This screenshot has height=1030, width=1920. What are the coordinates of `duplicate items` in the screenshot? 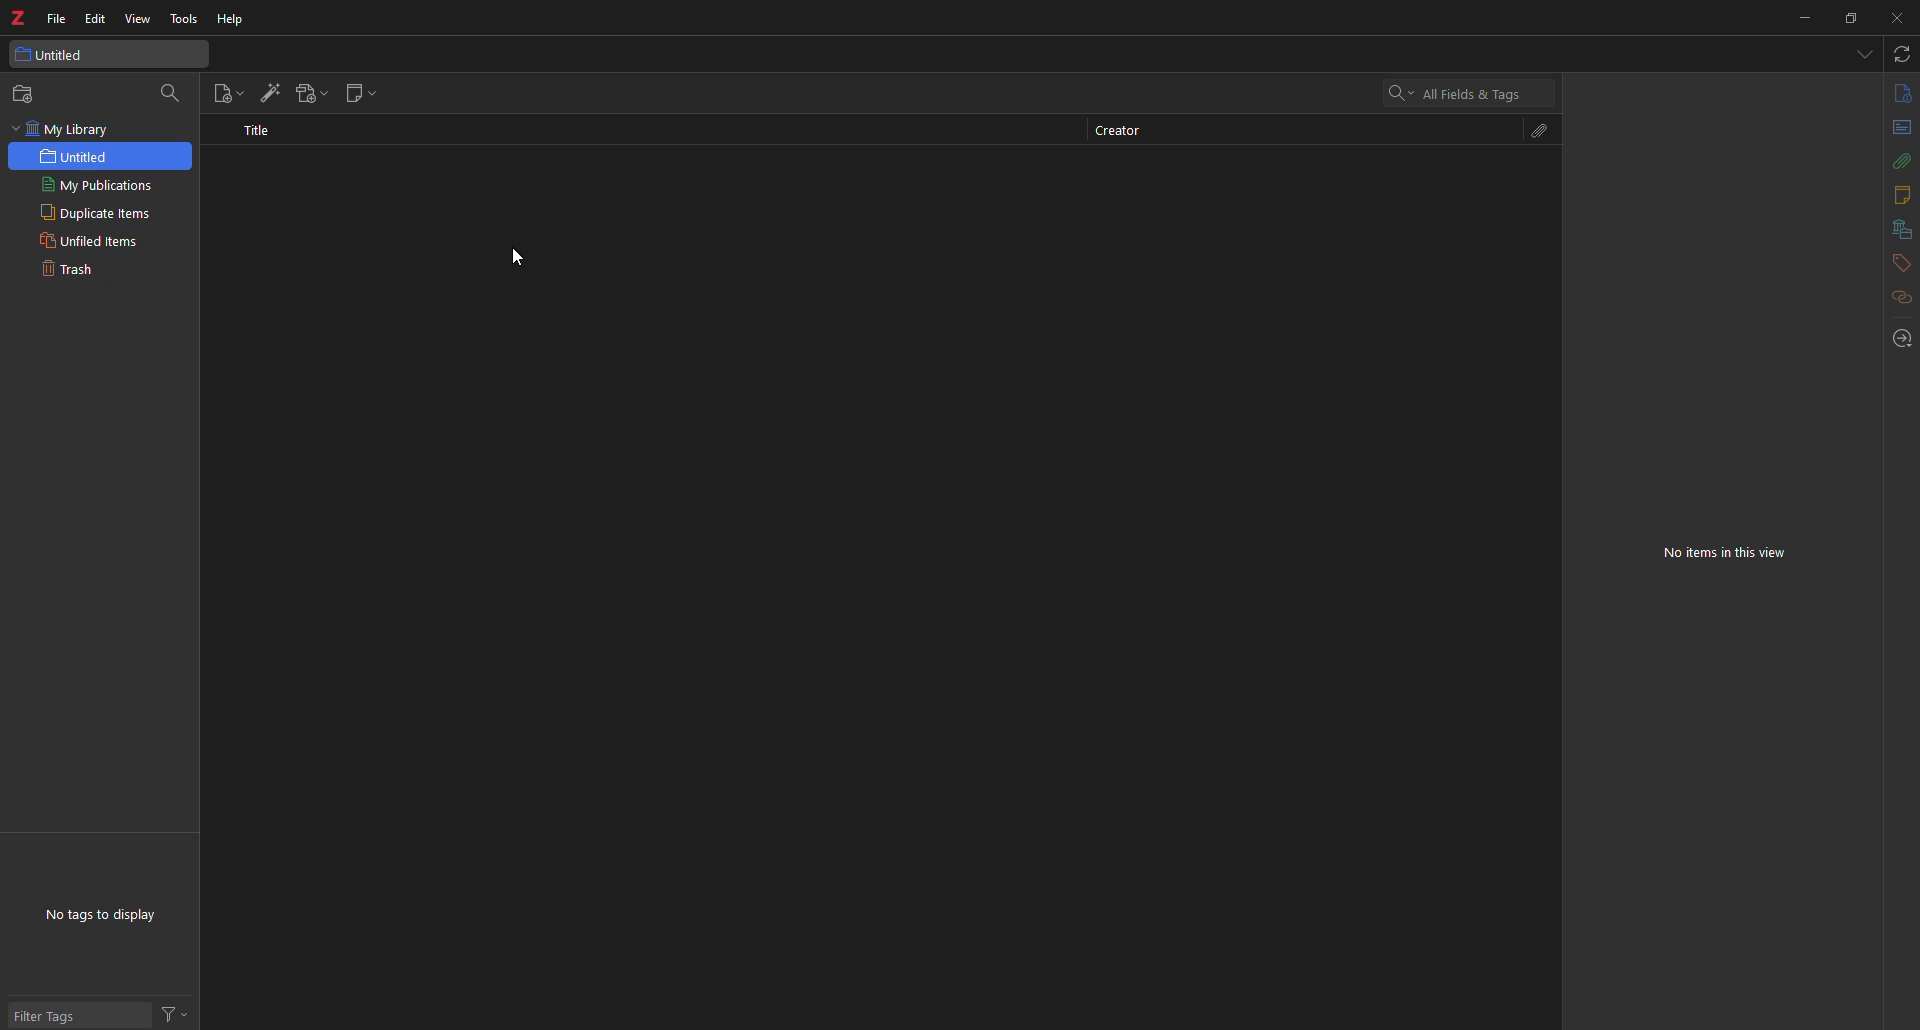 It's located at (93, 213).